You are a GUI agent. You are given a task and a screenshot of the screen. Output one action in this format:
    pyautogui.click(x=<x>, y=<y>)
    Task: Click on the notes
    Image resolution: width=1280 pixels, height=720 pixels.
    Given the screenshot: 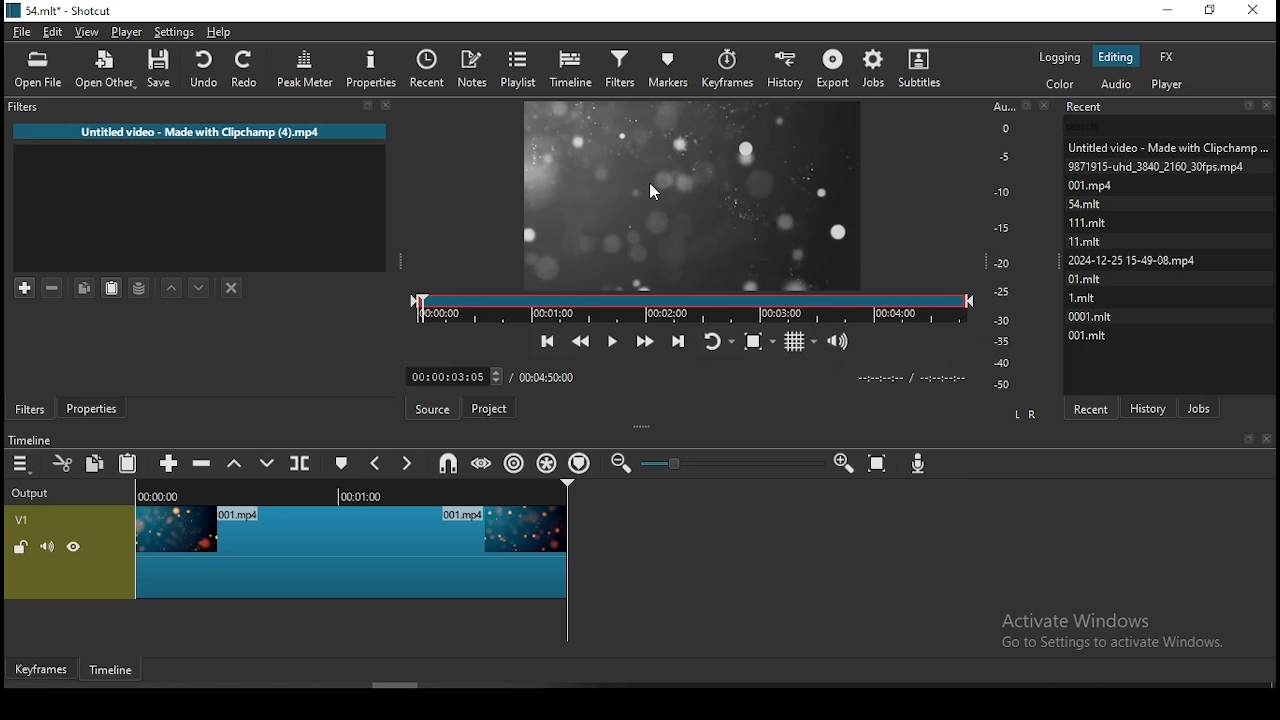 What is the action you would take?
    pyautogui.click(x=473, y=65)
    